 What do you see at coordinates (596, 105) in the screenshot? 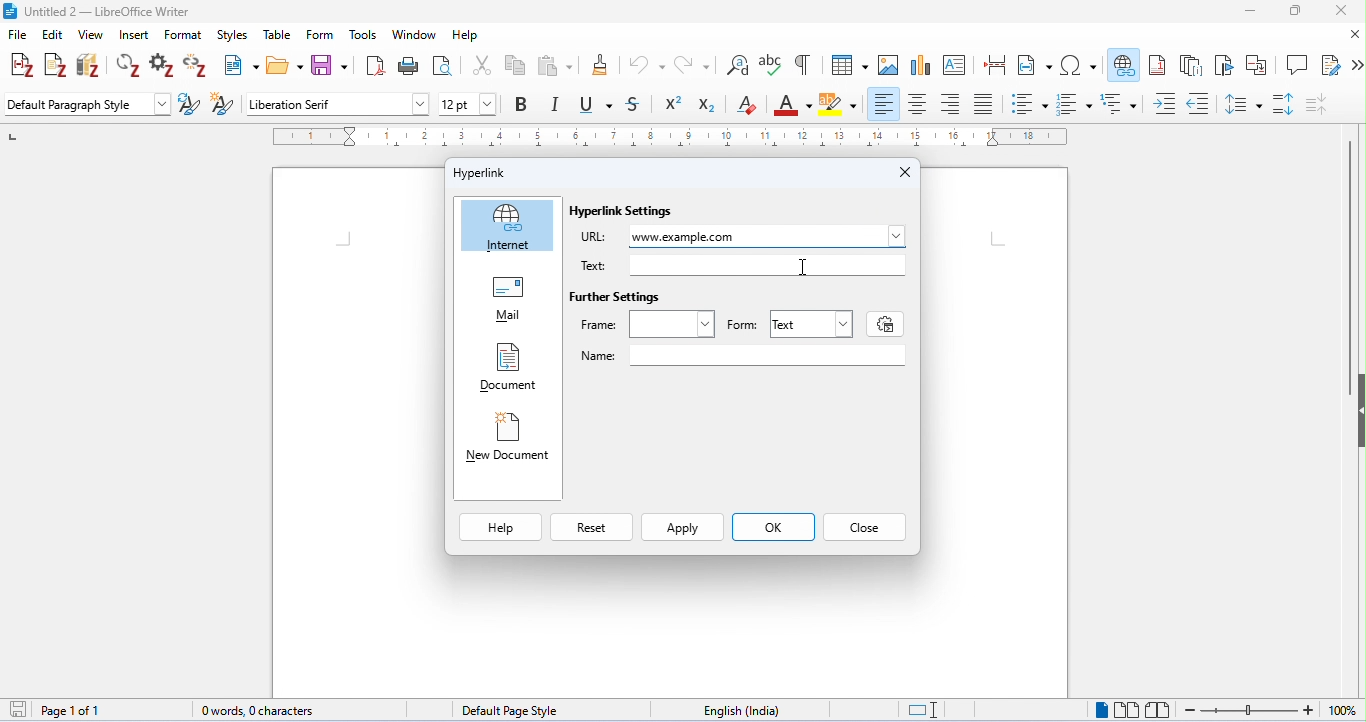
I see `underline` at bounding box center [596, 105].